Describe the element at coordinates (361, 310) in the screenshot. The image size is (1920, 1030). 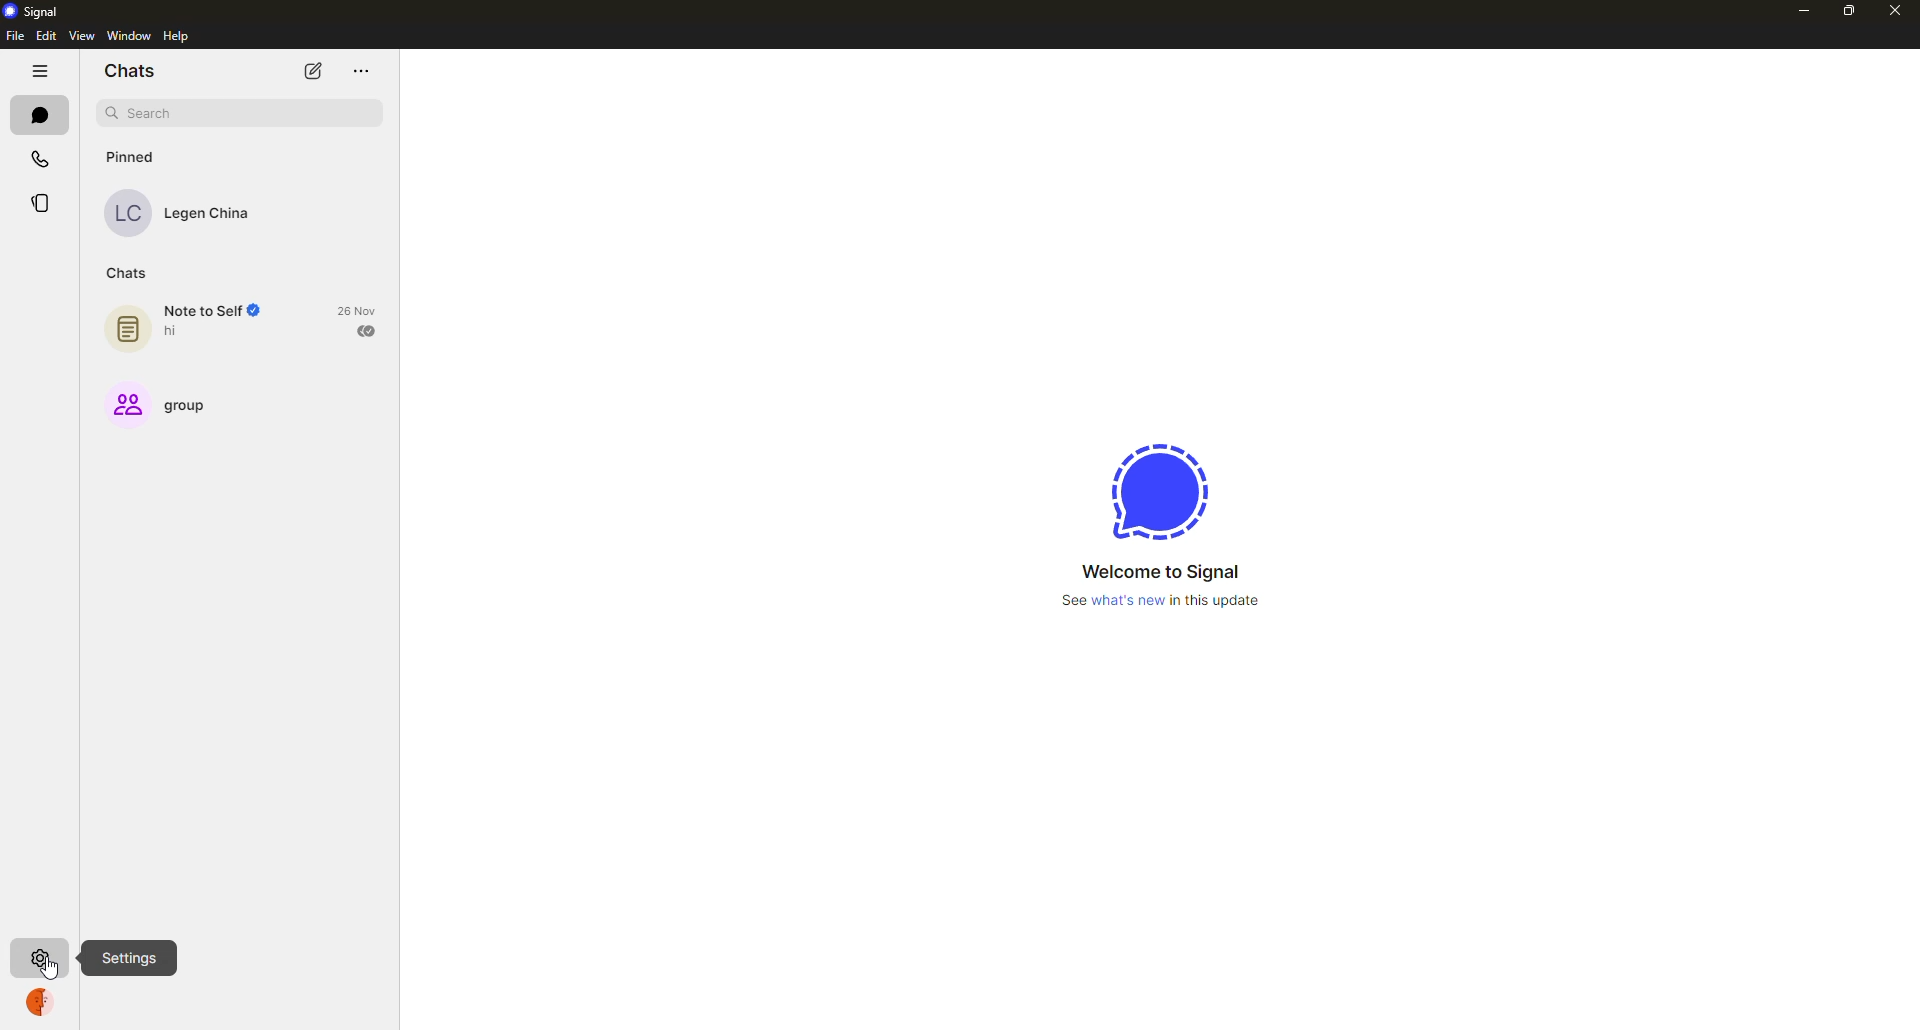
I see `26 Nov` at that location.